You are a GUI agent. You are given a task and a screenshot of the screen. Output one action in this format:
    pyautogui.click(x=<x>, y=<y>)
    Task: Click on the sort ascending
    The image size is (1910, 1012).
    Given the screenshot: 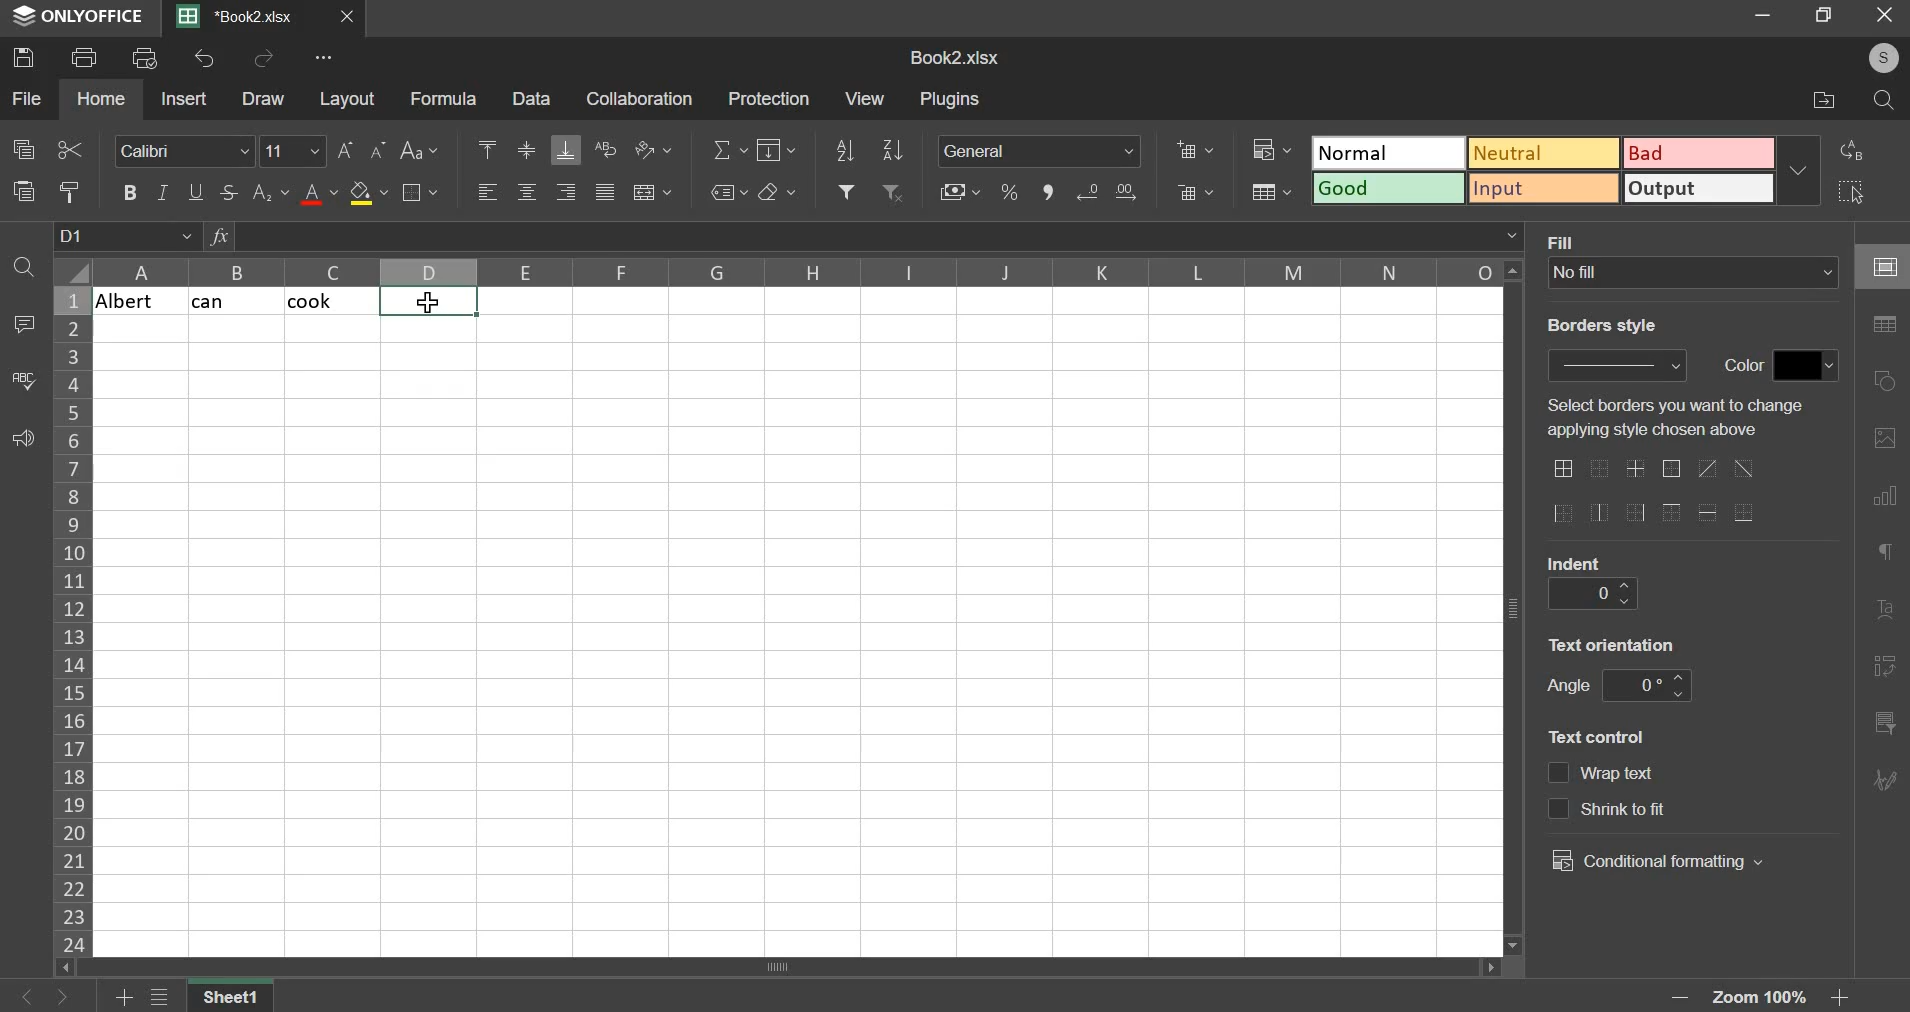 What is the action you would take?
    pyautogui.click(x=845, y=147)
    